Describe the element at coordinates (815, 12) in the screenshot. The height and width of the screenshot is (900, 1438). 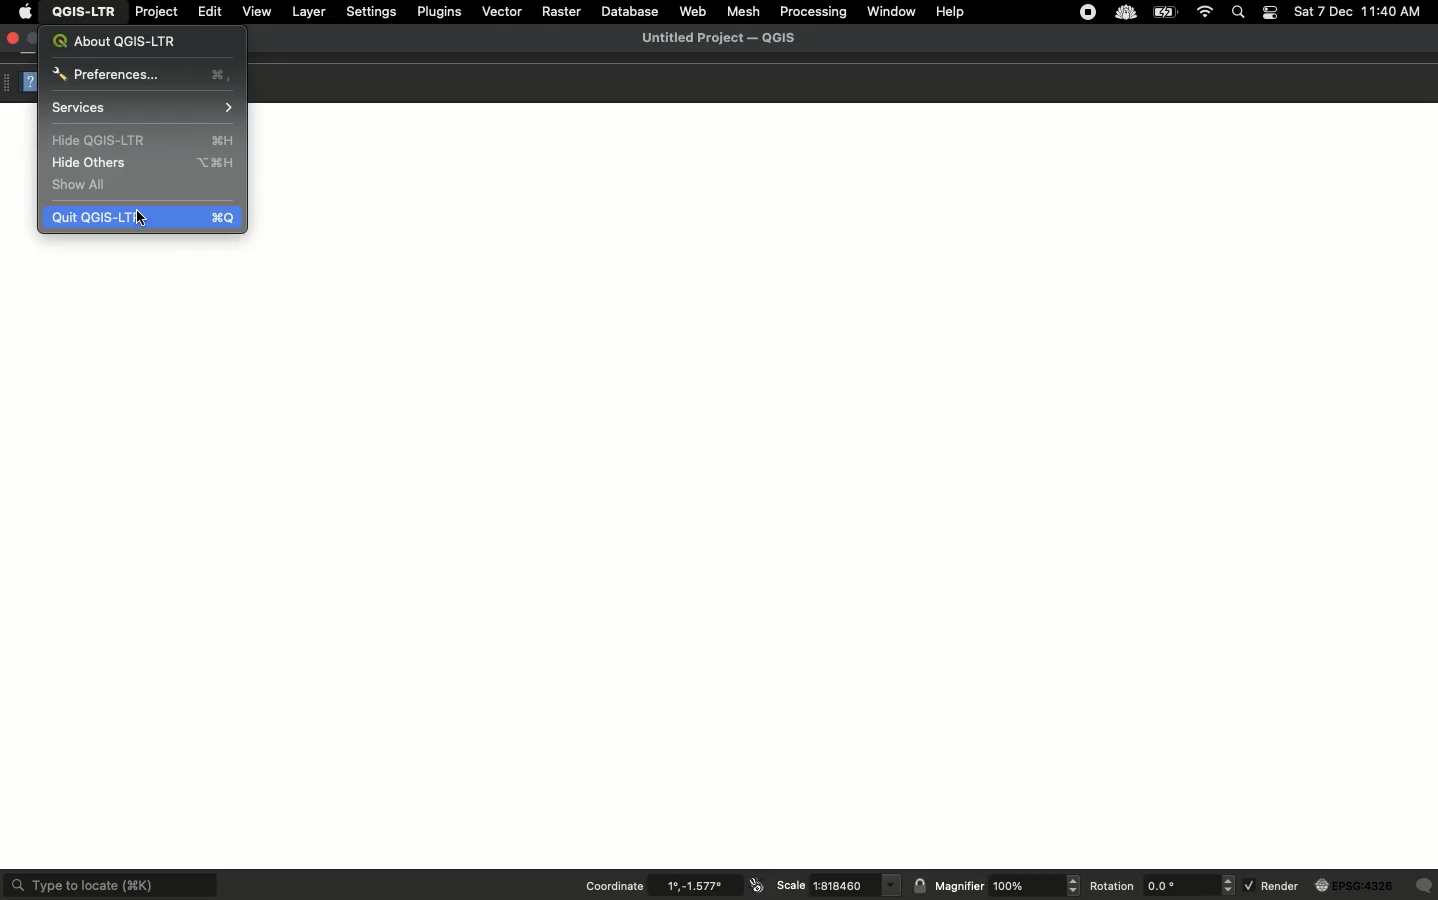
I see `Processing` at that location.